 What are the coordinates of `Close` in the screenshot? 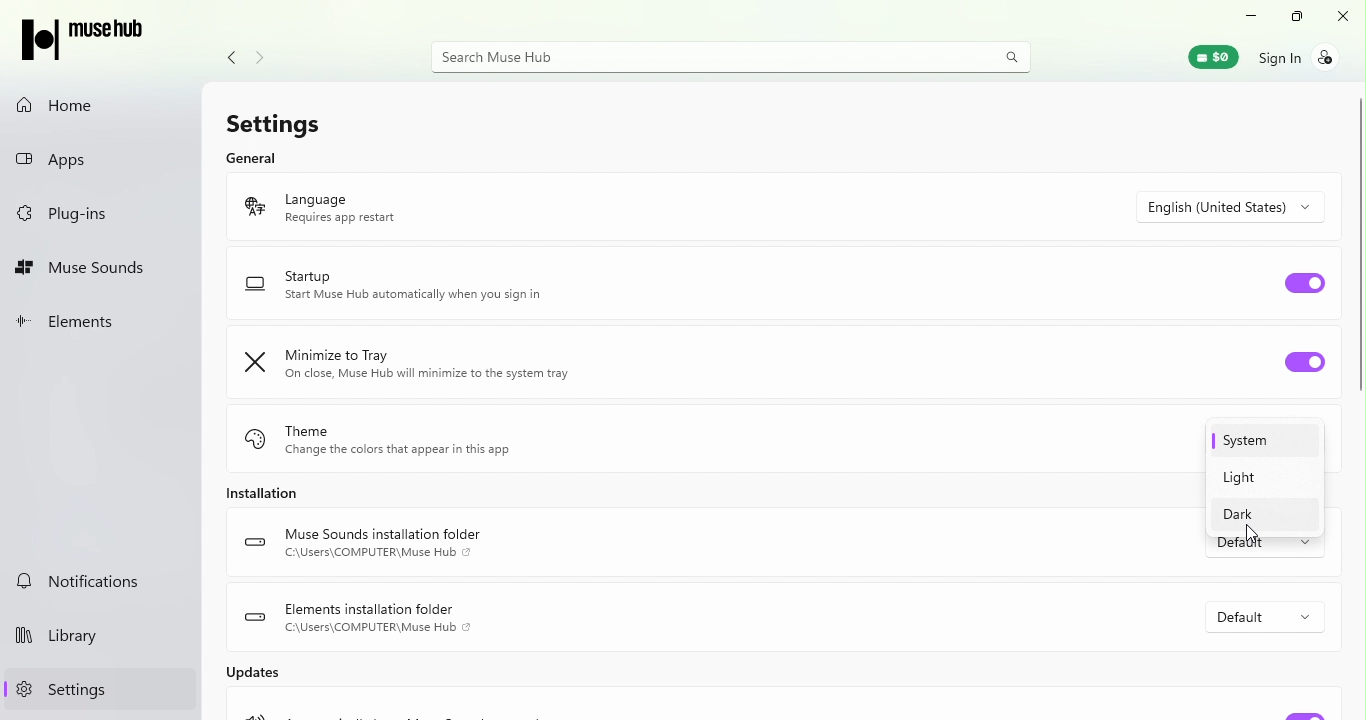 It's located at (1343, 19).